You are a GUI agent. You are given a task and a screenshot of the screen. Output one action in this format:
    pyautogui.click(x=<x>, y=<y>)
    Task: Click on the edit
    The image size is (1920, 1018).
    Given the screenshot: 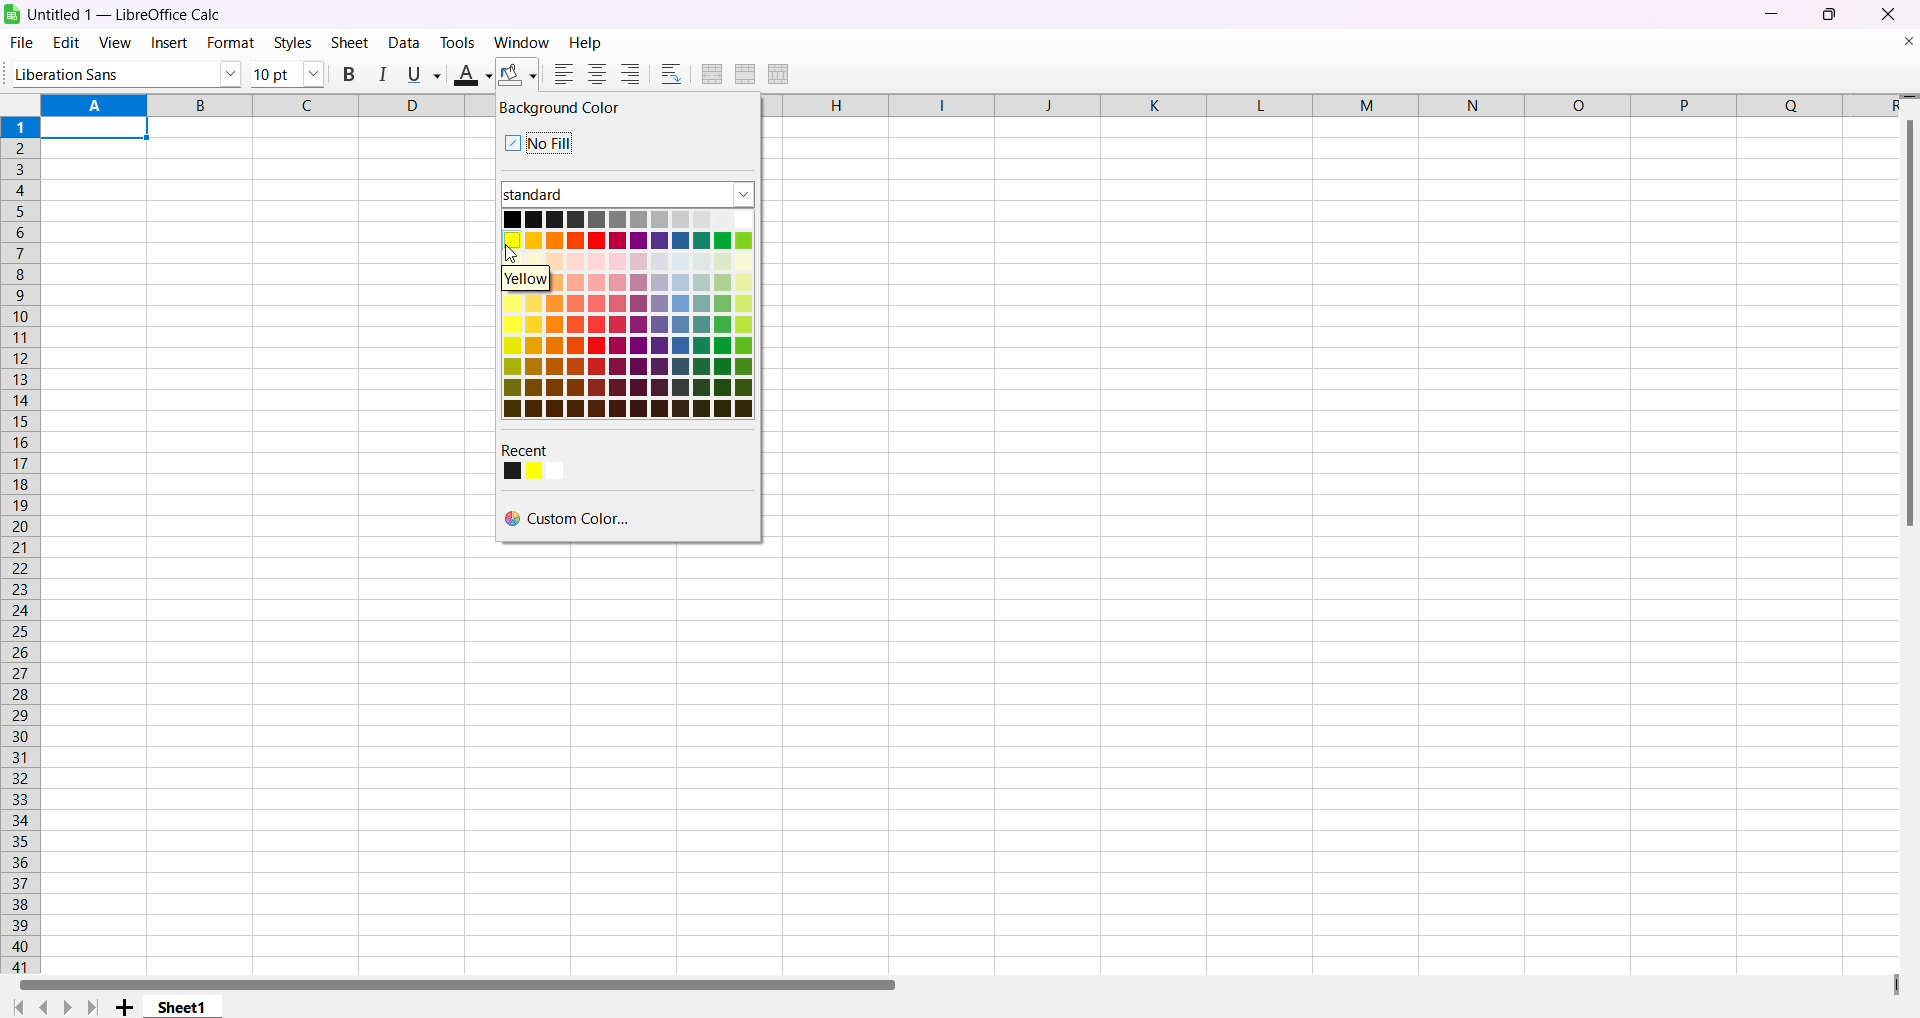 What is the action you would take?
    pyautogui.click(x=64, y=41)
    